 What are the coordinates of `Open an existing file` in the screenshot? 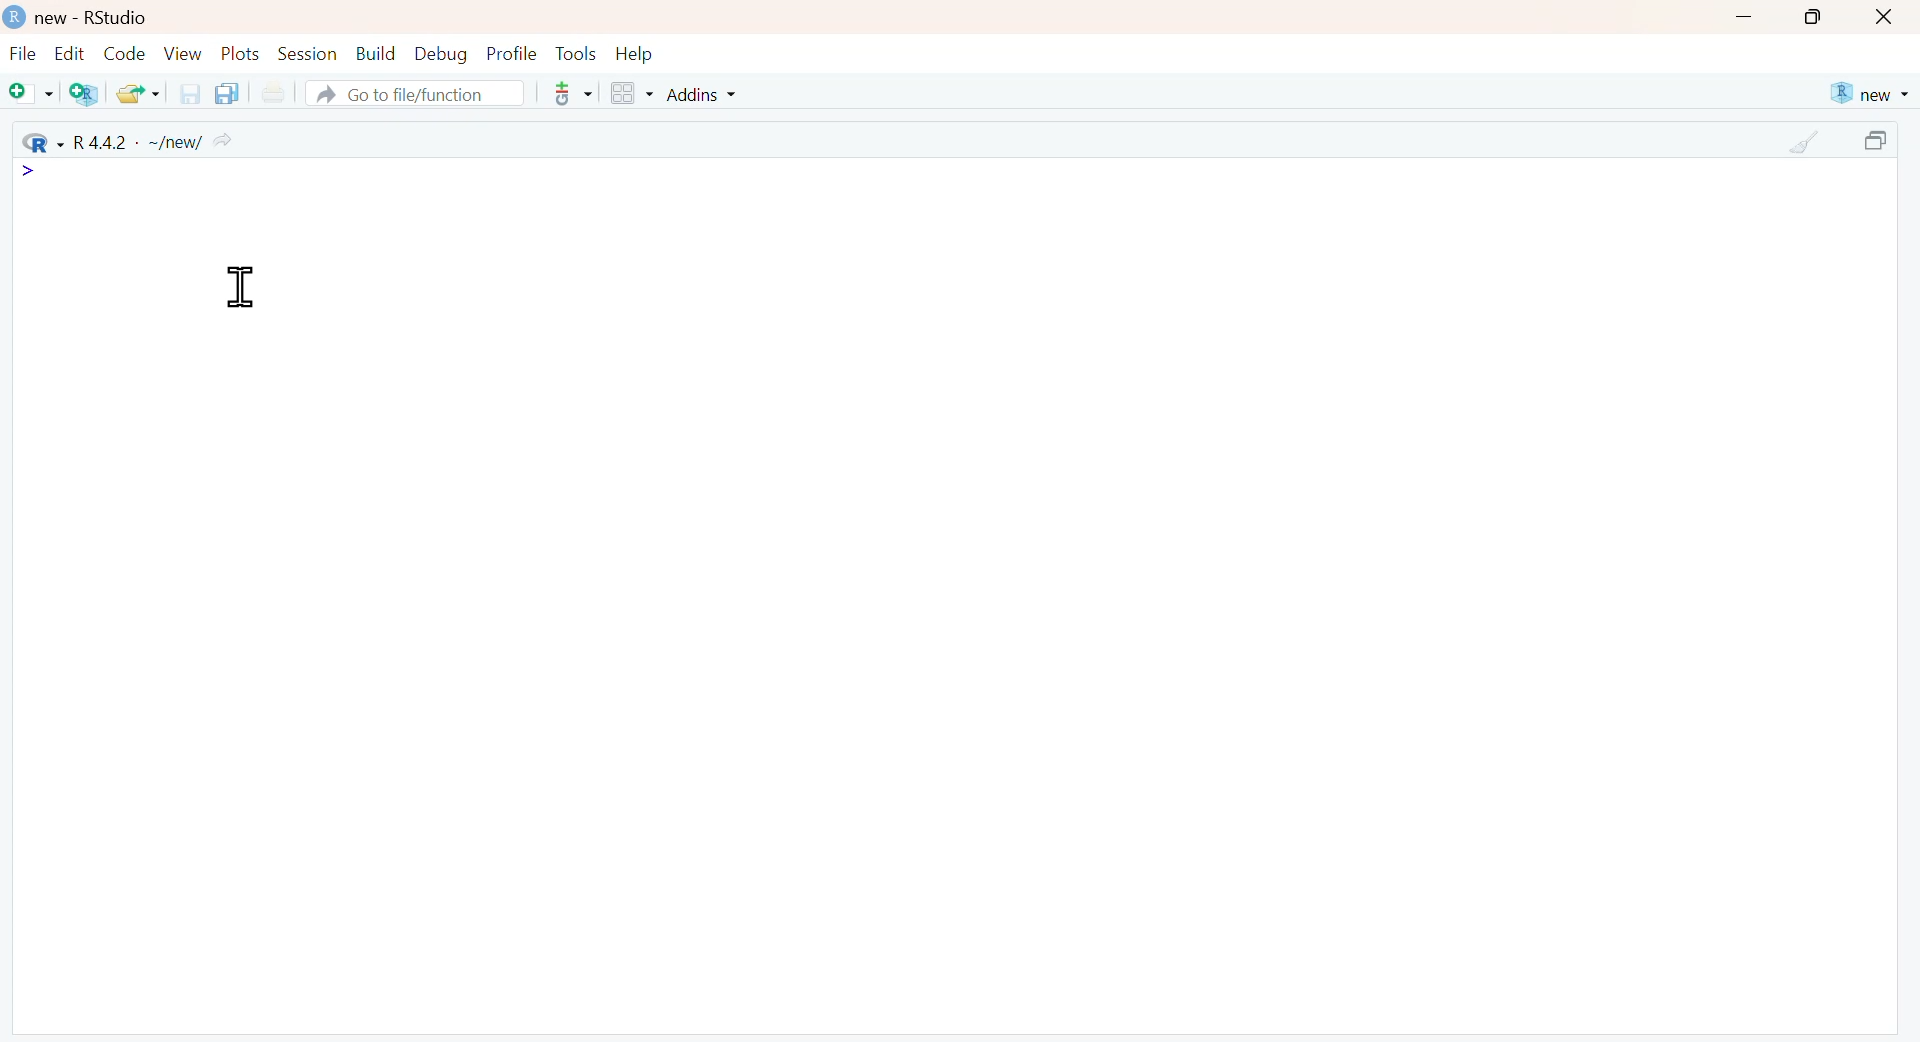 It's located at (137, 93).